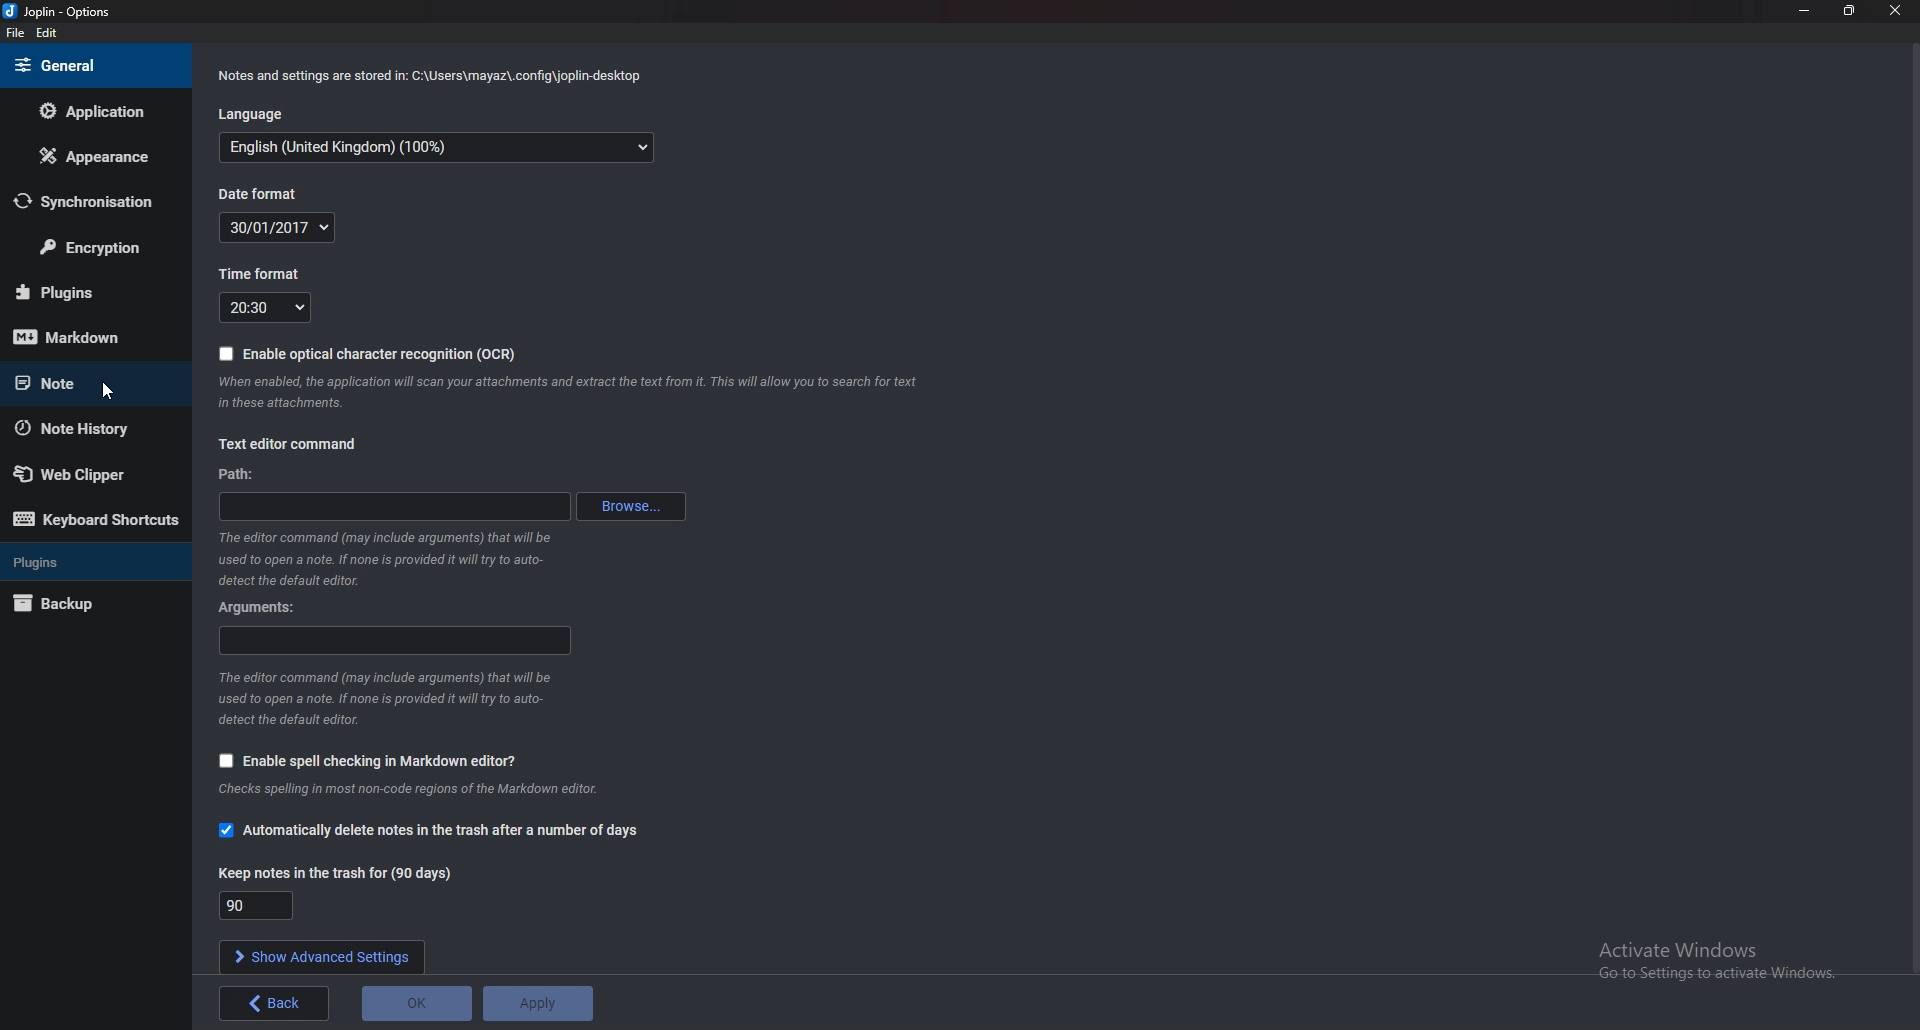  Describe the element at coordinates (262, 272) in the screenshot. I see `Time format` at that location.